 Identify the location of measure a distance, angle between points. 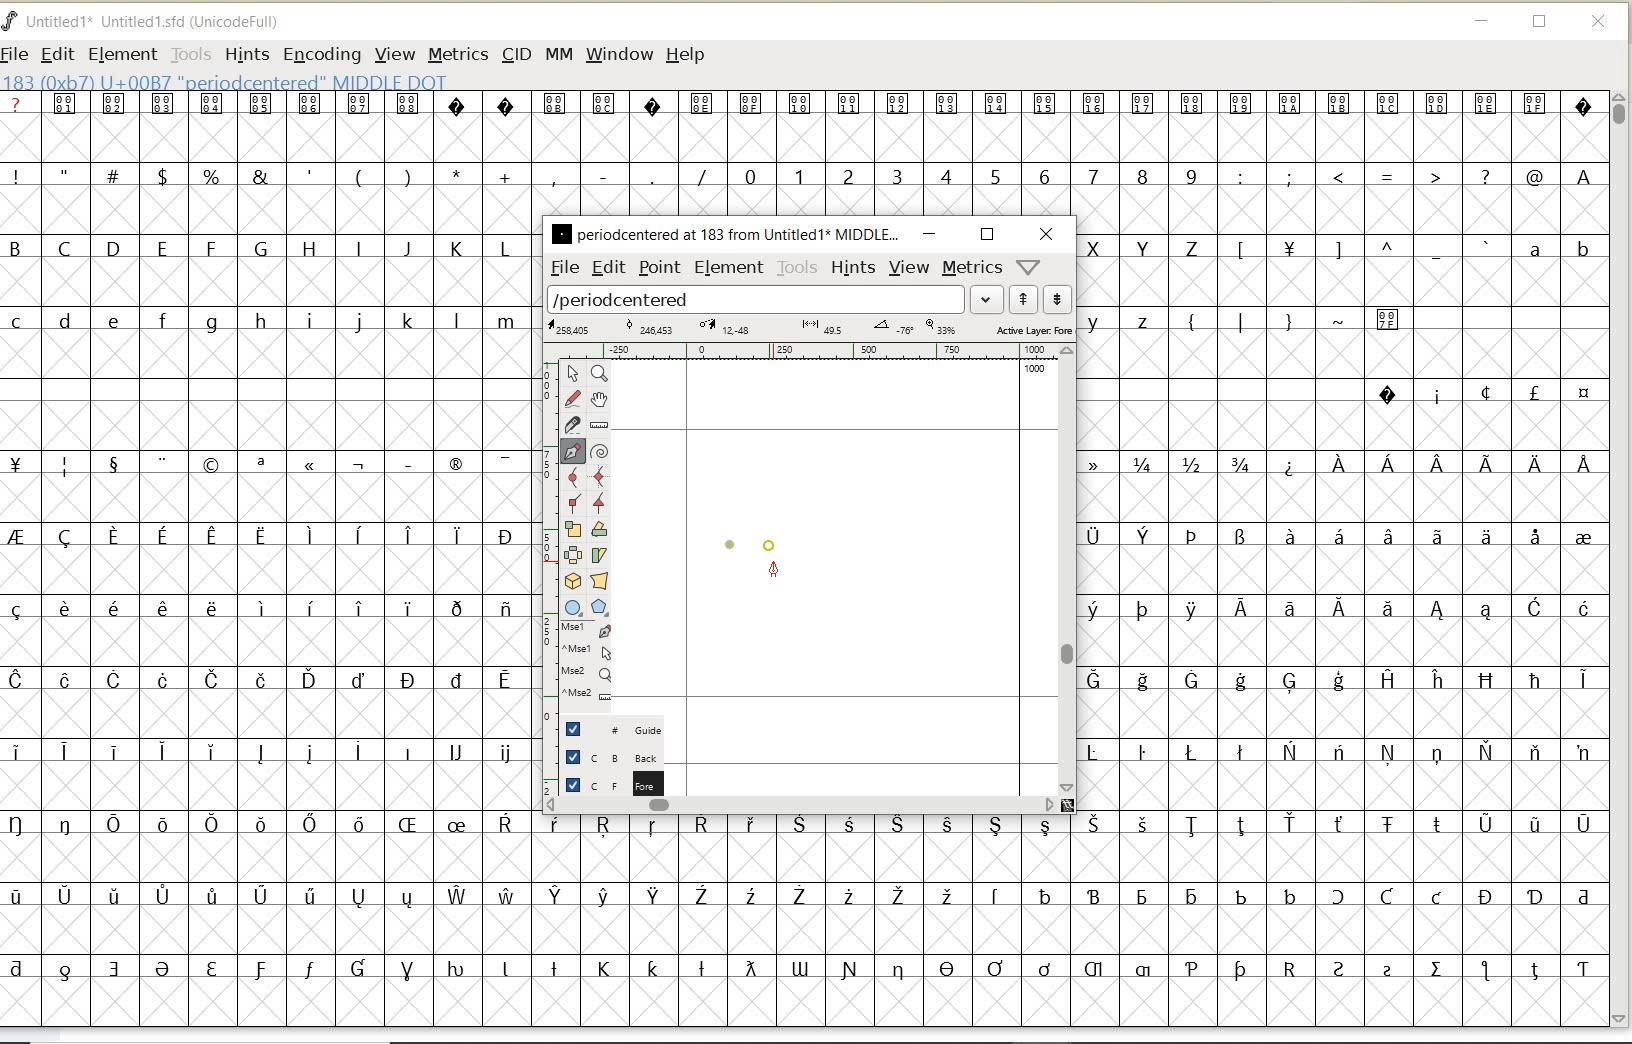
(599, 425).